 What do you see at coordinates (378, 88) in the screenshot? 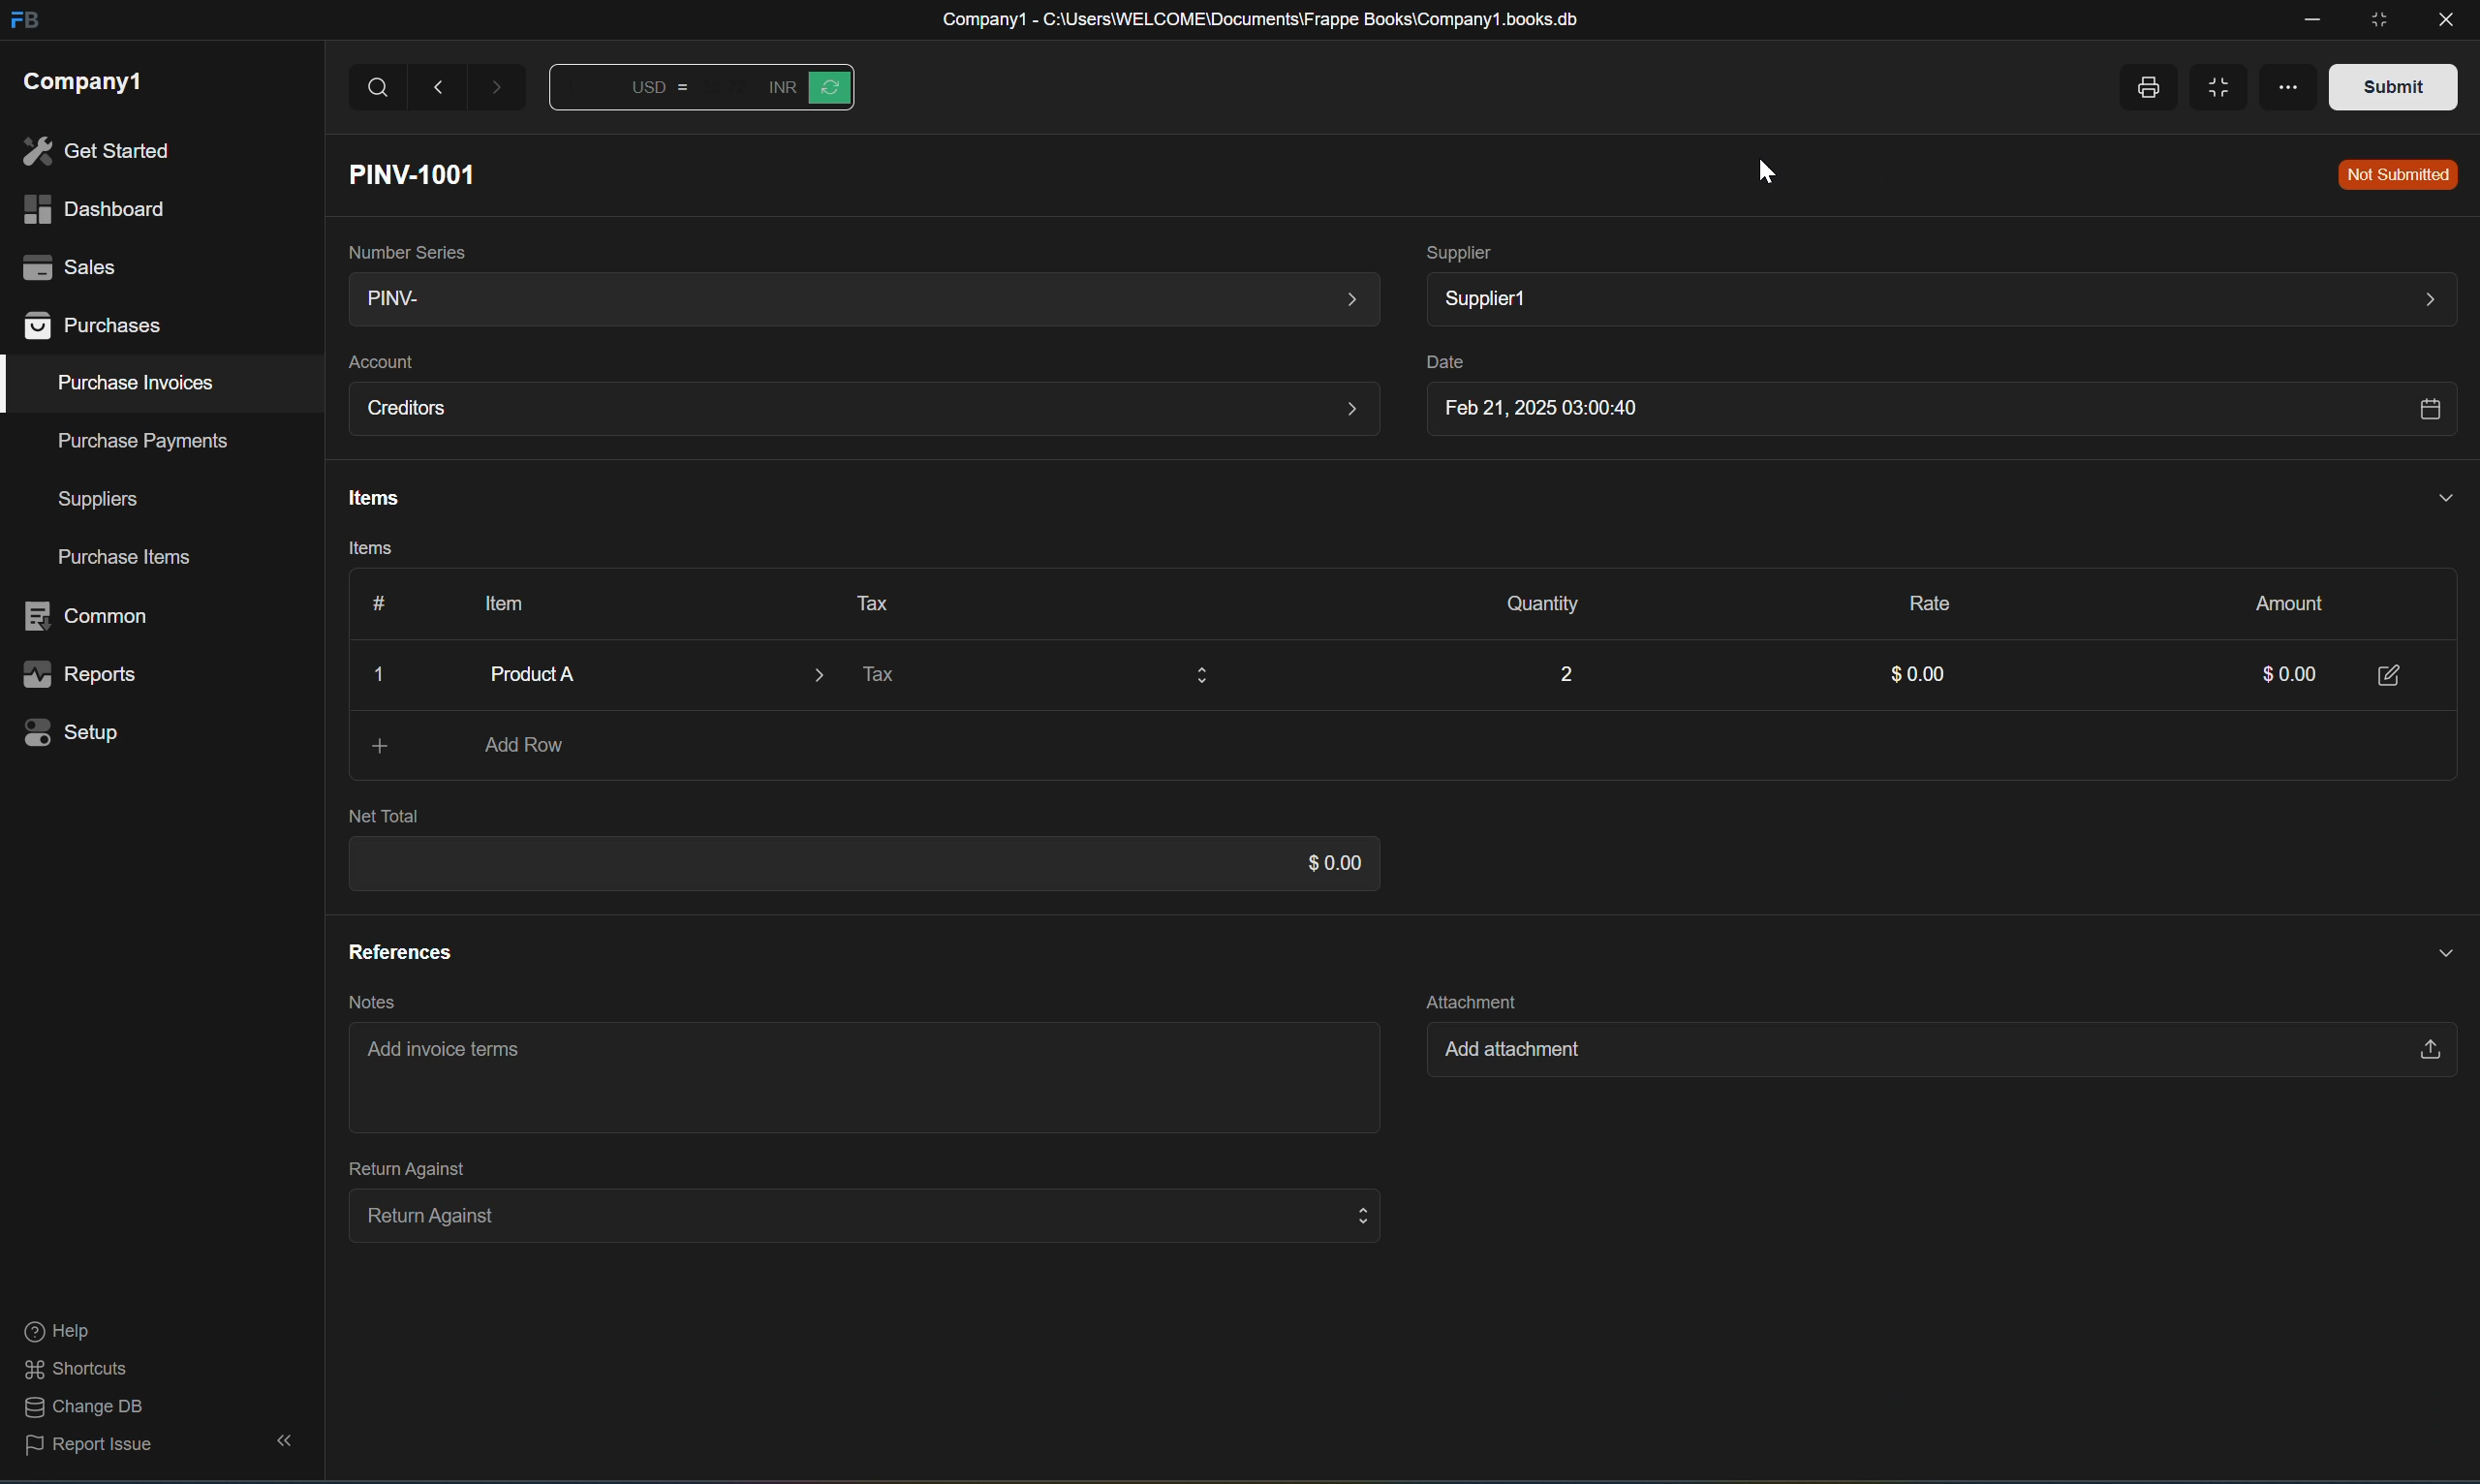
I see `Search` at bounding box center [378, 88].